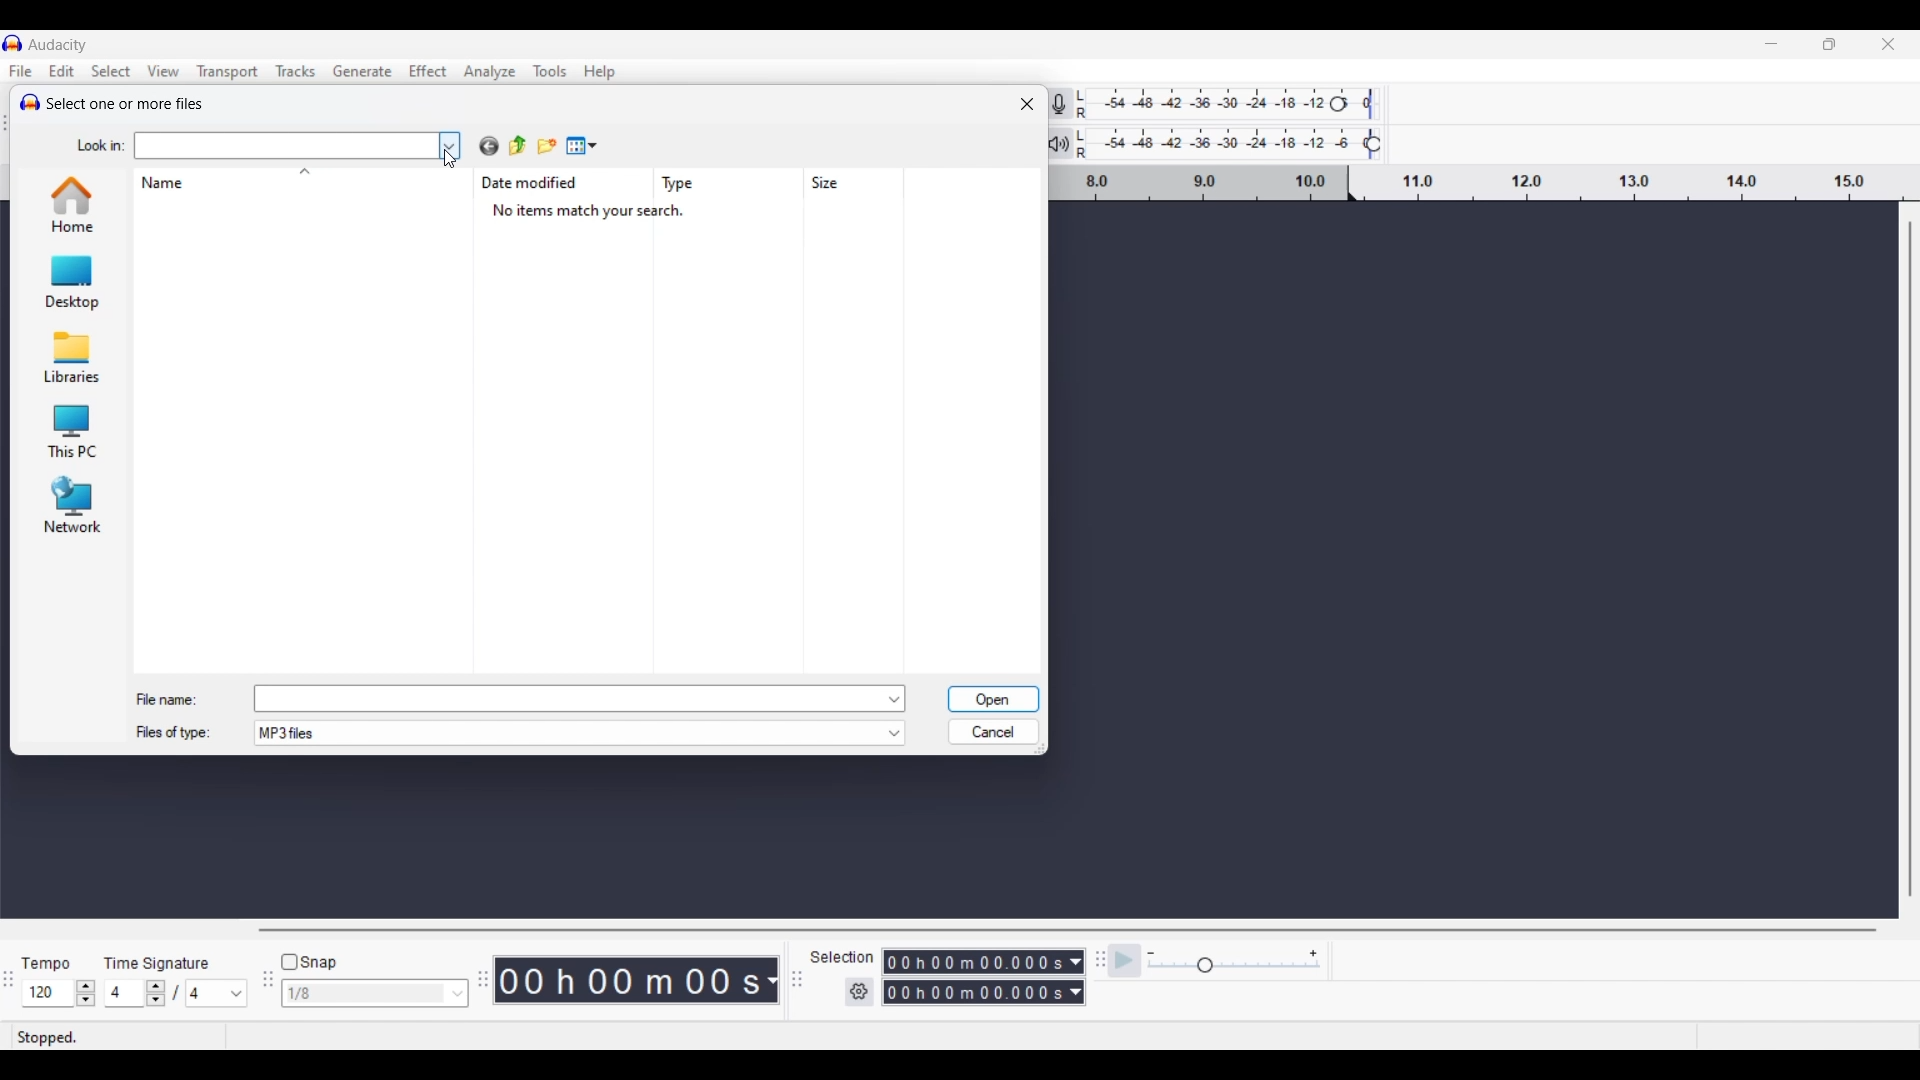  What do you see at coordinates (860, 992) in the screenshot?
I see `Selection settings` at bounding box center [860, 992].